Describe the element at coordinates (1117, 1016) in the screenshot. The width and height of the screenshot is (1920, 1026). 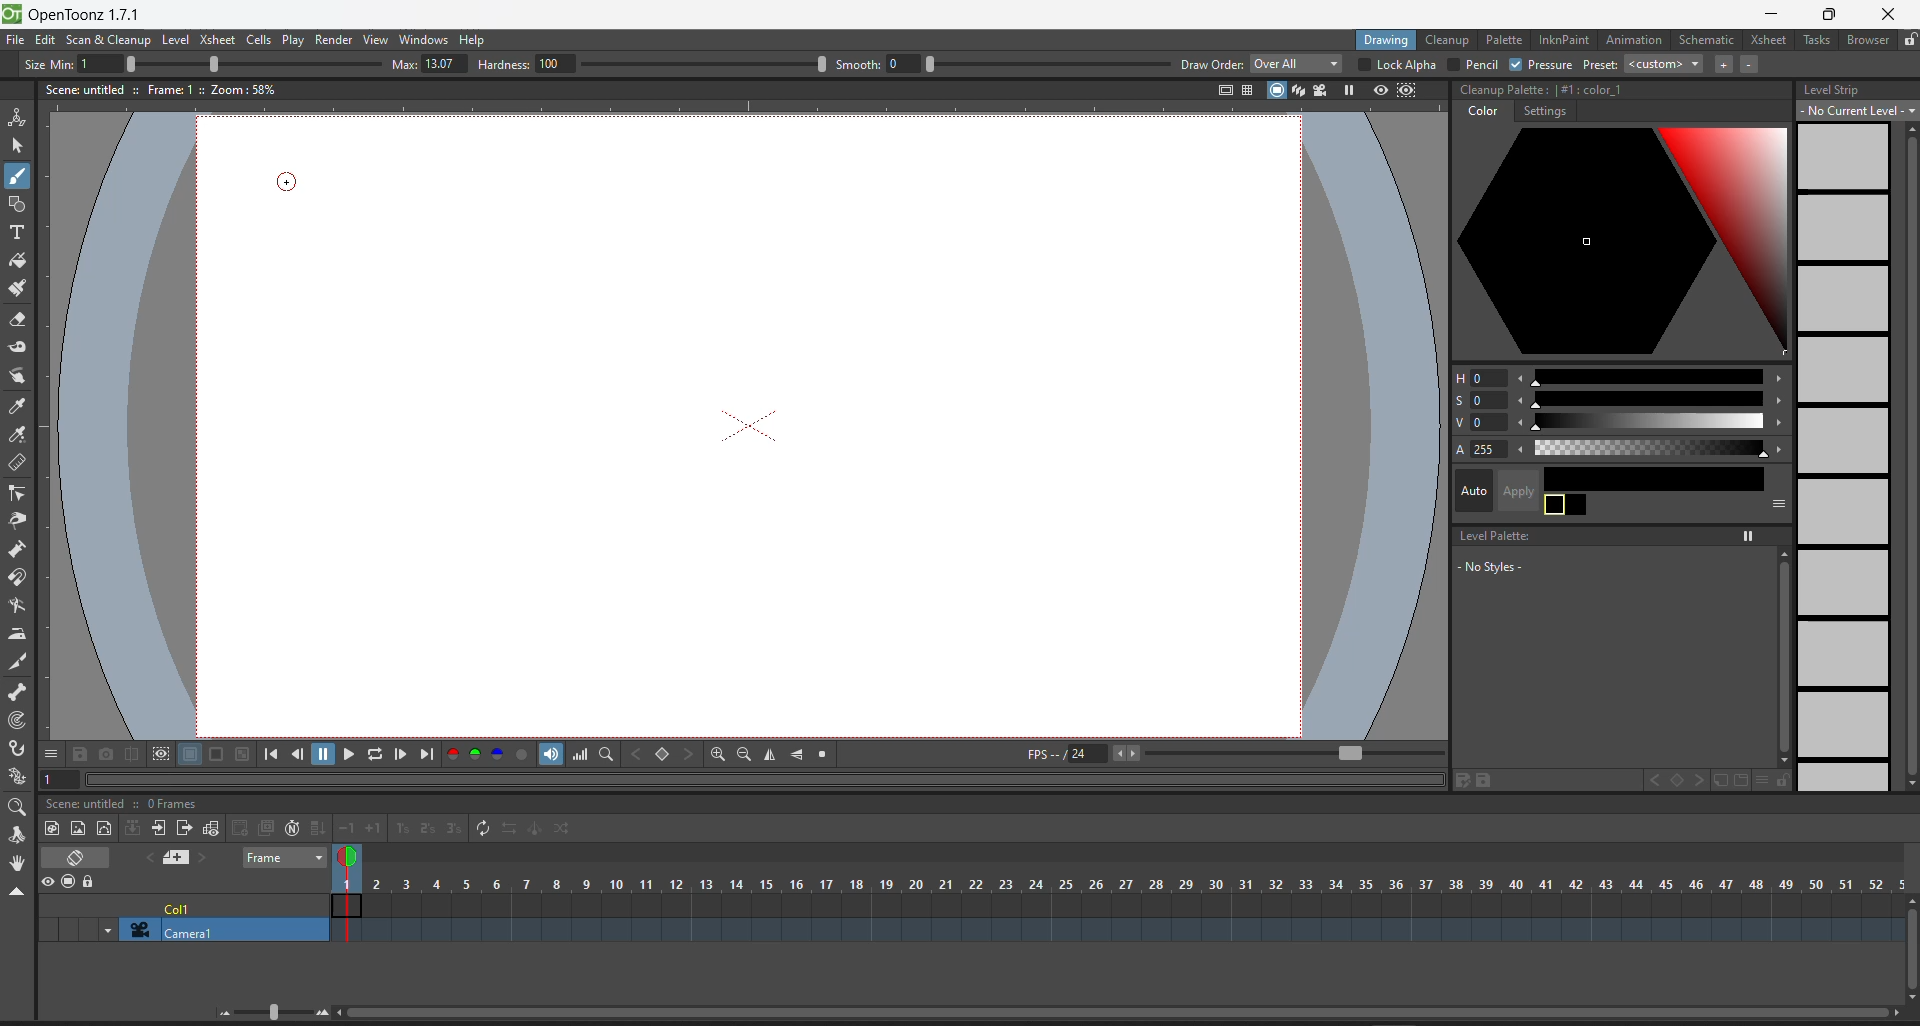
I see `horizontal scroll bar` at that location.